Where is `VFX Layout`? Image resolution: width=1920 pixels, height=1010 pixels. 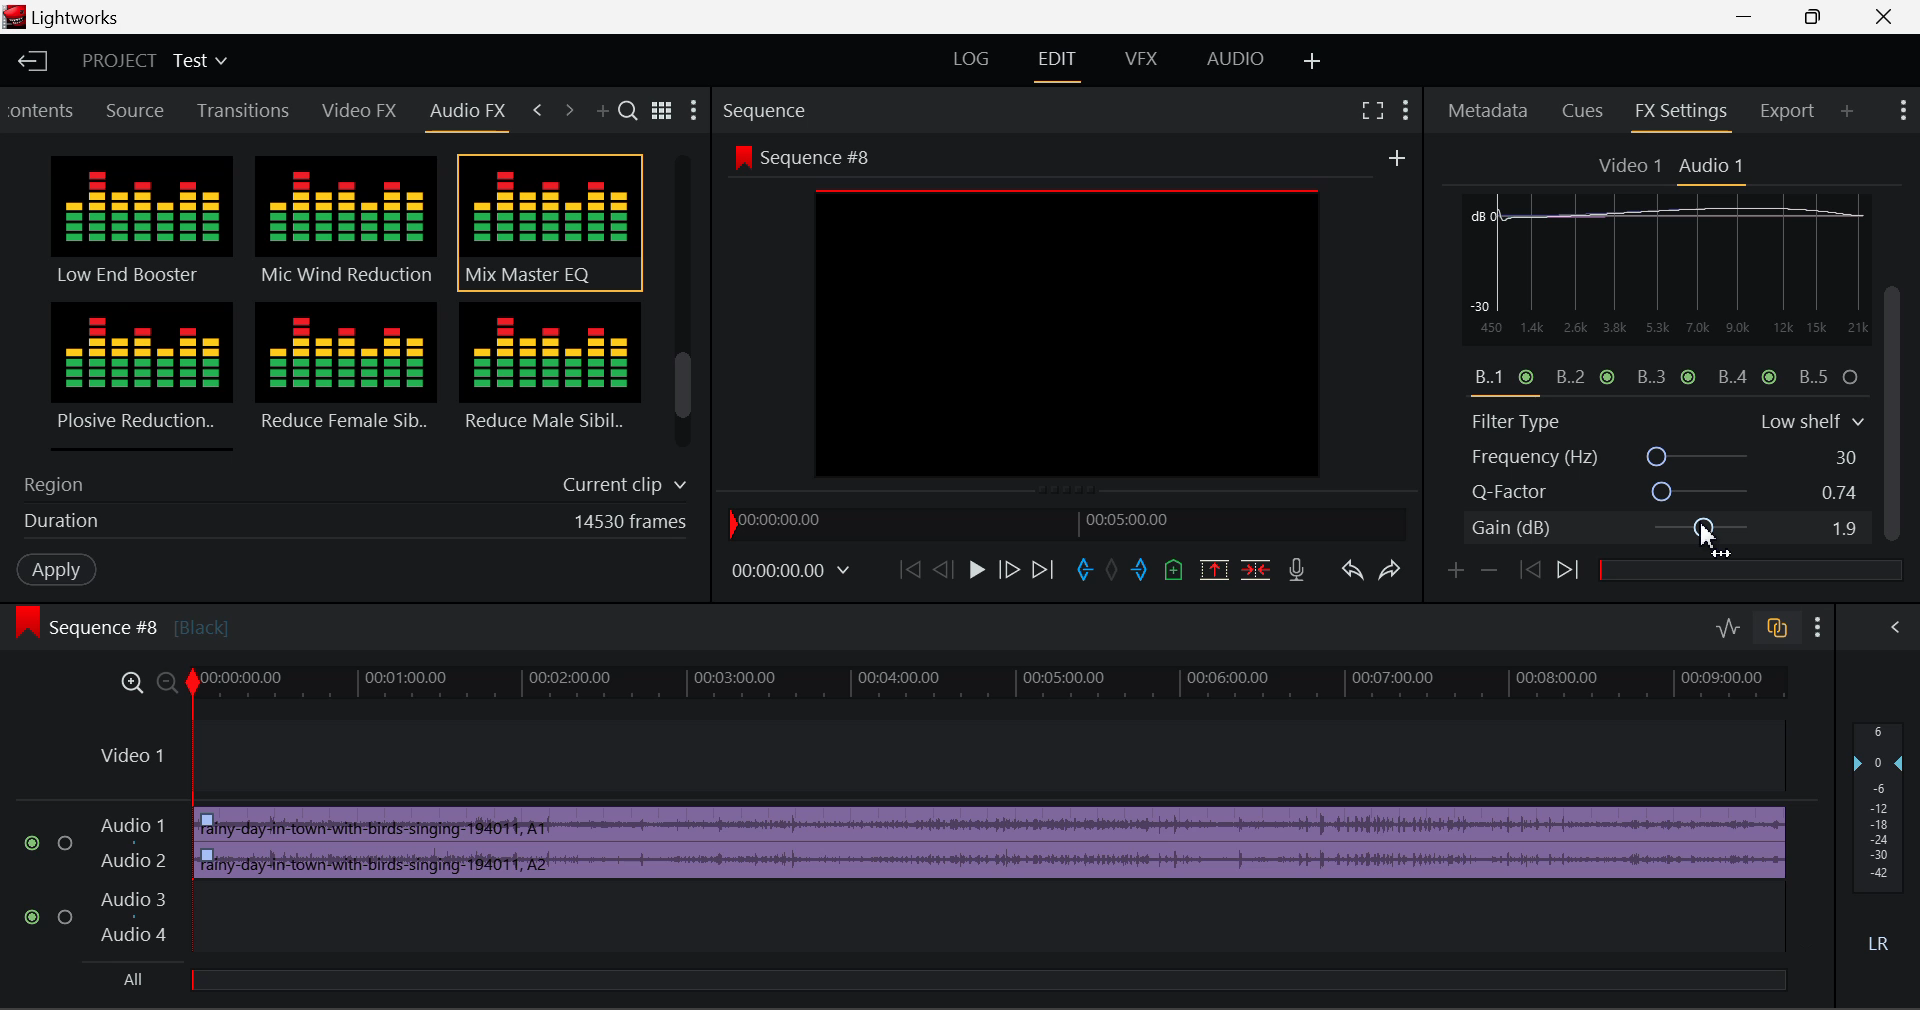
VFX Layout is located at coordinates (1145, 63).